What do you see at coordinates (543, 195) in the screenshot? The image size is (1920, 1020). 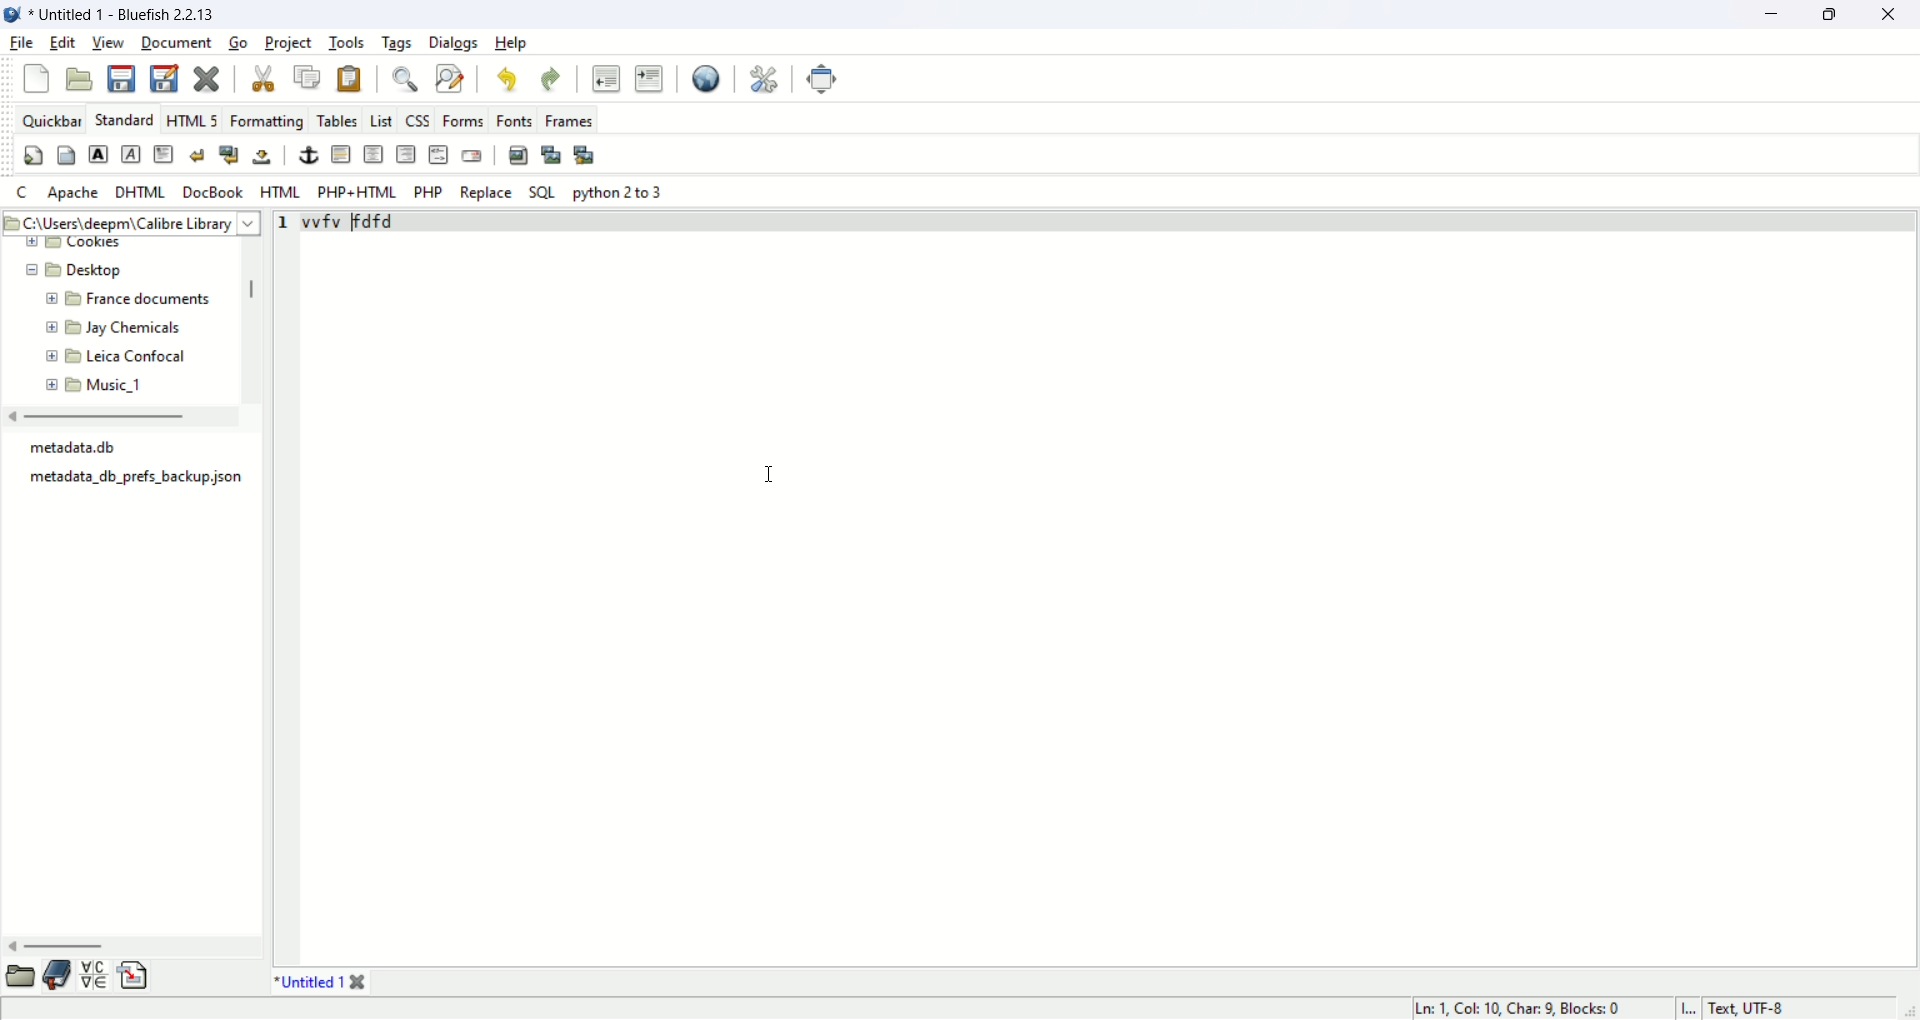 I see `SQL` at bounding box center [543, 195].